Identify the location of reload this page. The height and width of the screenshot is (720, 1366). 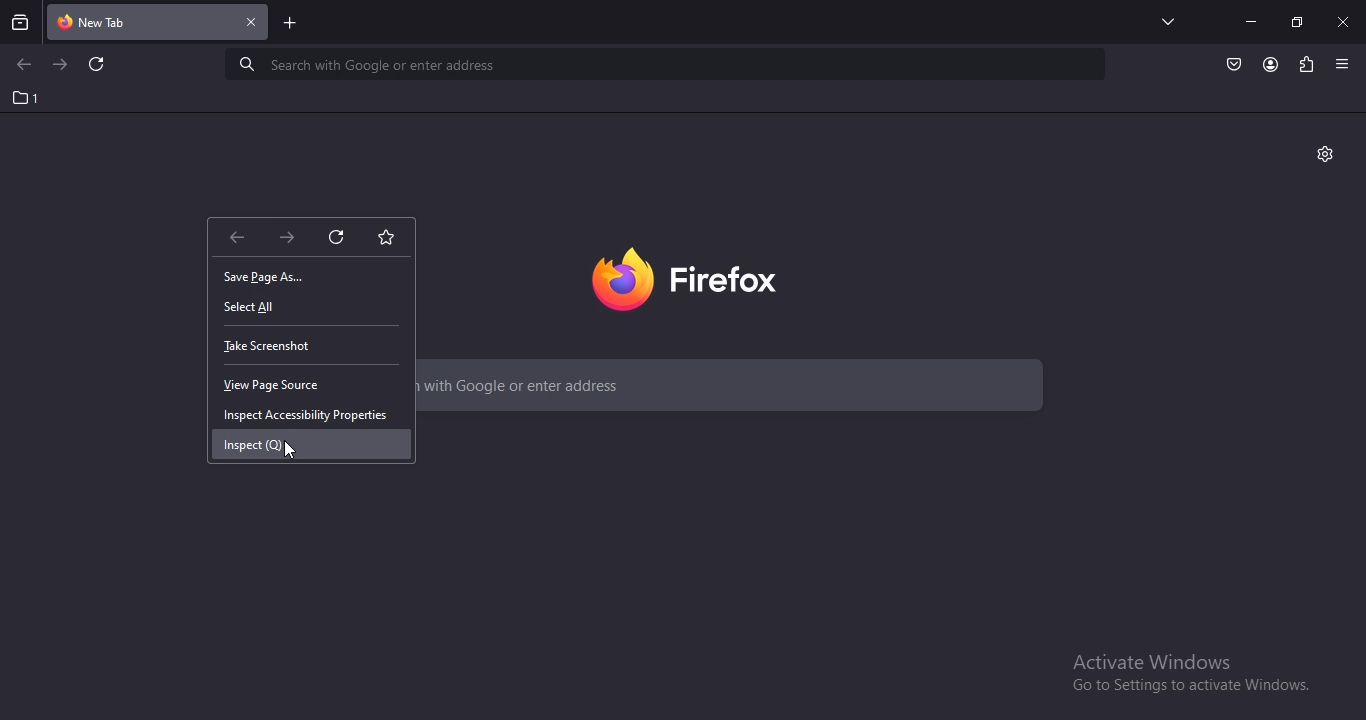
(337, 236).